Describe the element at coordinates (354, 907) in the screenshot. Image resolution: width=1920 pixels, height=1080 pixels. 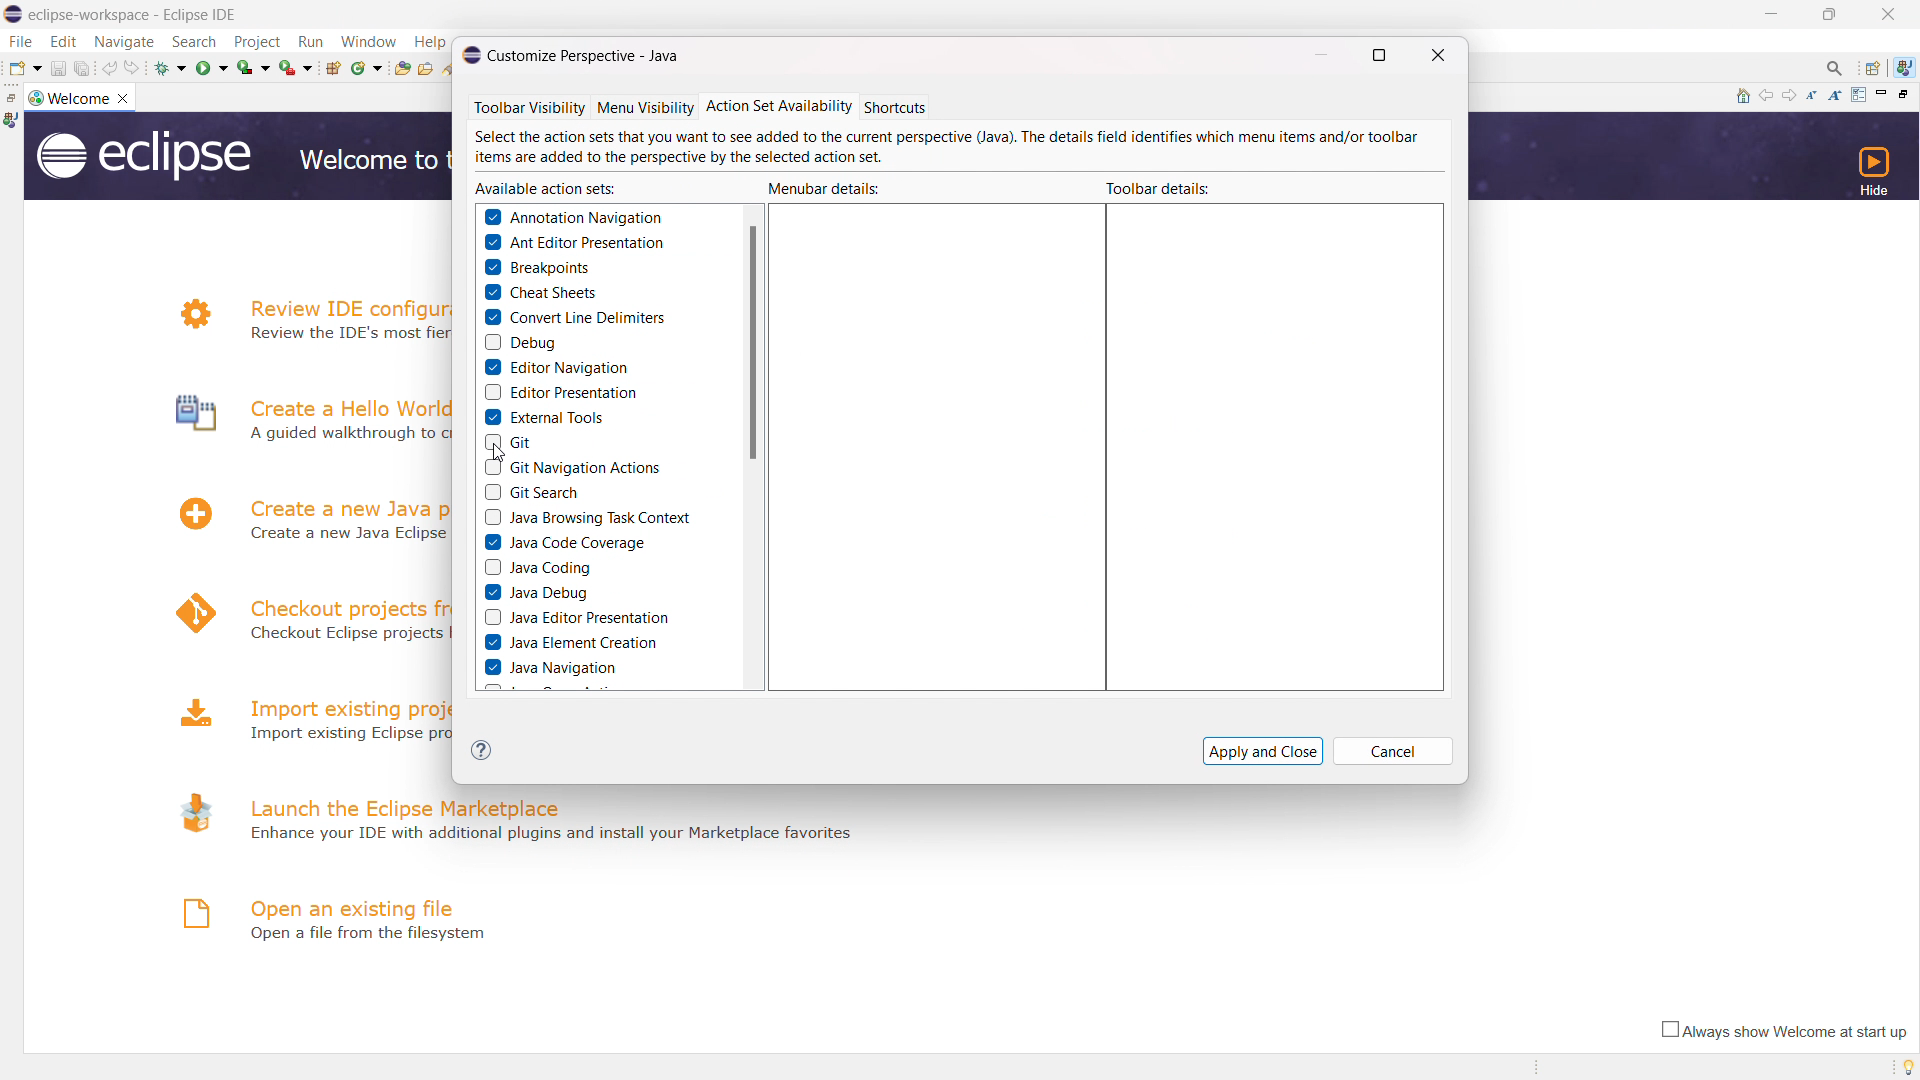
I see `open an existing file` at that location.